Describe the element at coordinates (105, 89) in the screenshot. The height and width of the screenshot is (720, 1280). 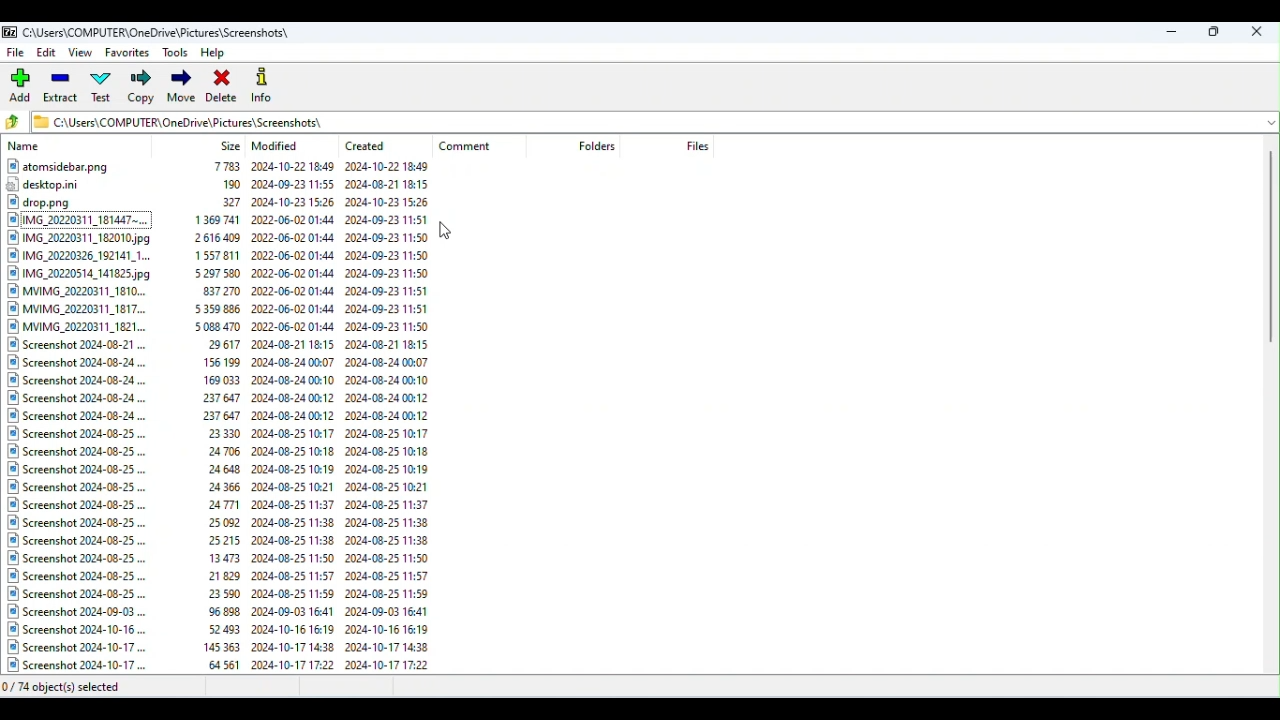
I see `Test` at that location.